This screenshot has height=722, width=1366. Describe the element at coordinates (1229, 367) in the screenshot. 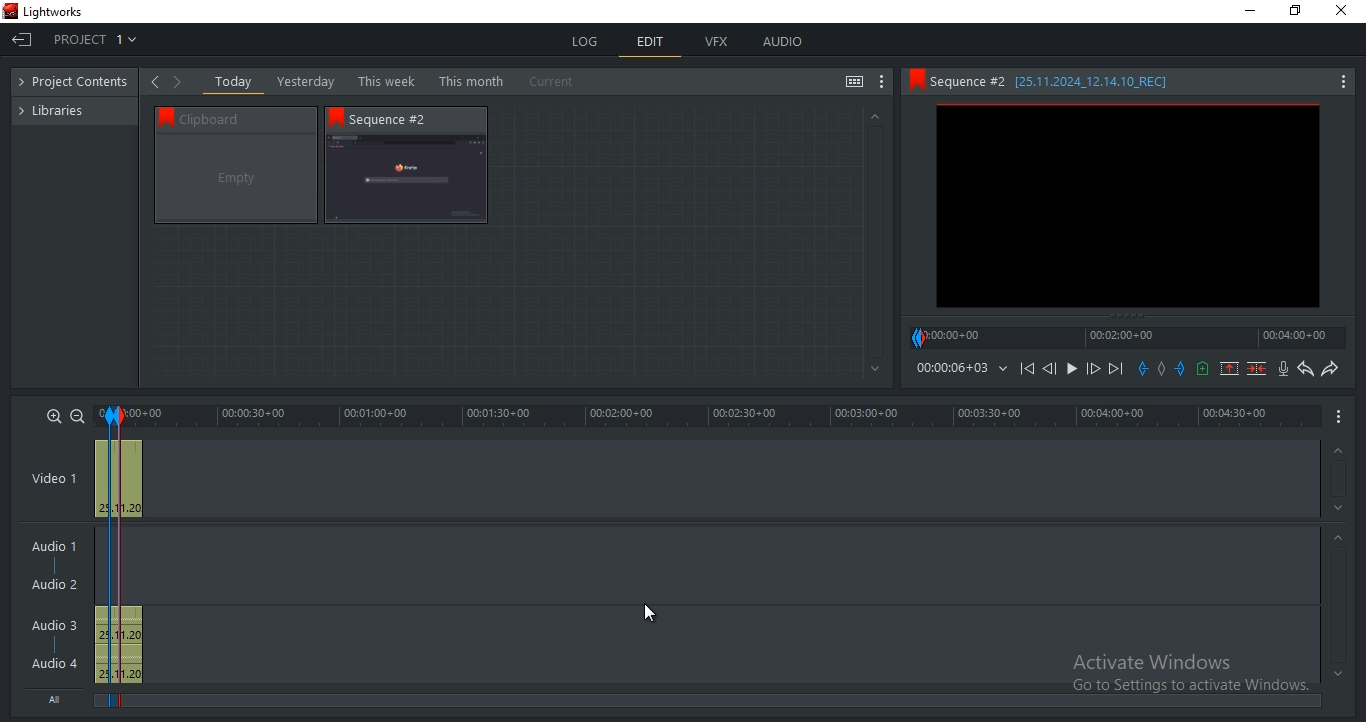

I see `remove marked section` at that location.